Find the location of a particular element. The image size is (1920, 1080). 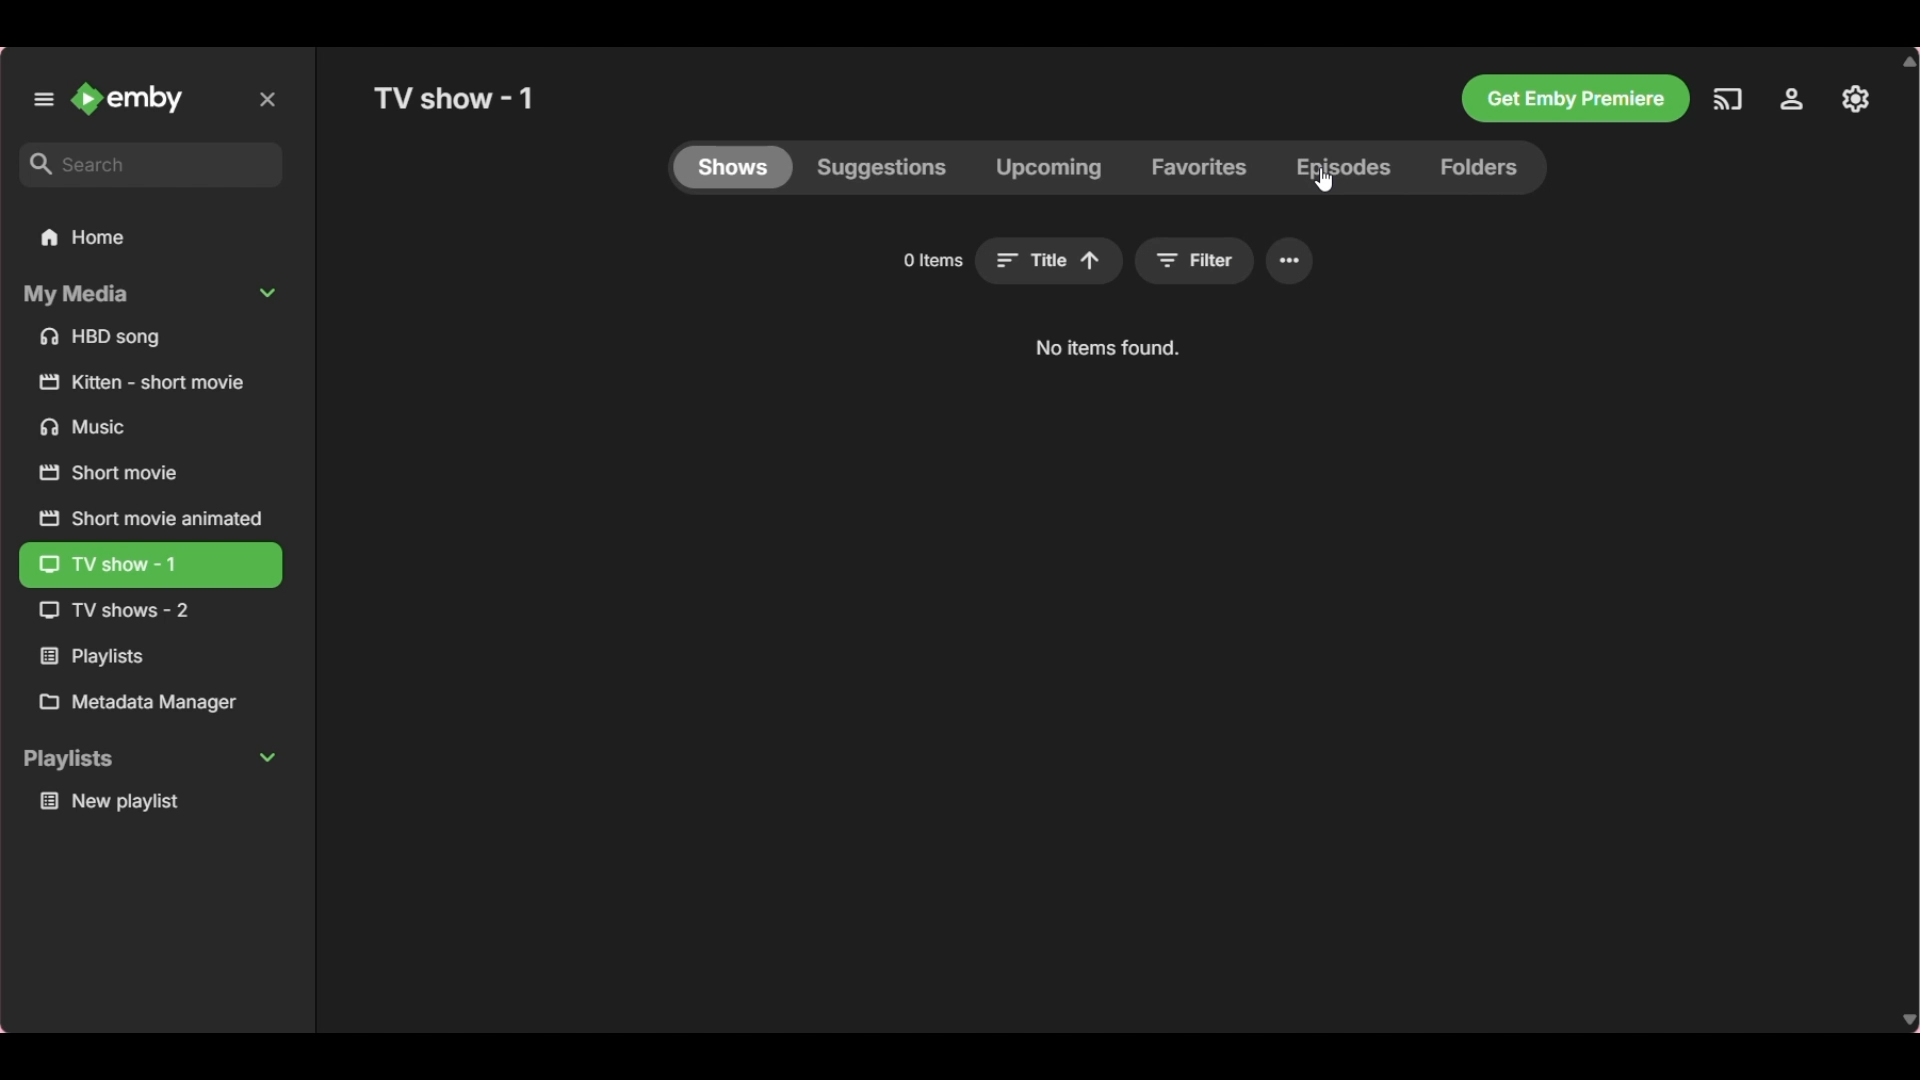

Description of current folder is located at coordinates (1106, 349).